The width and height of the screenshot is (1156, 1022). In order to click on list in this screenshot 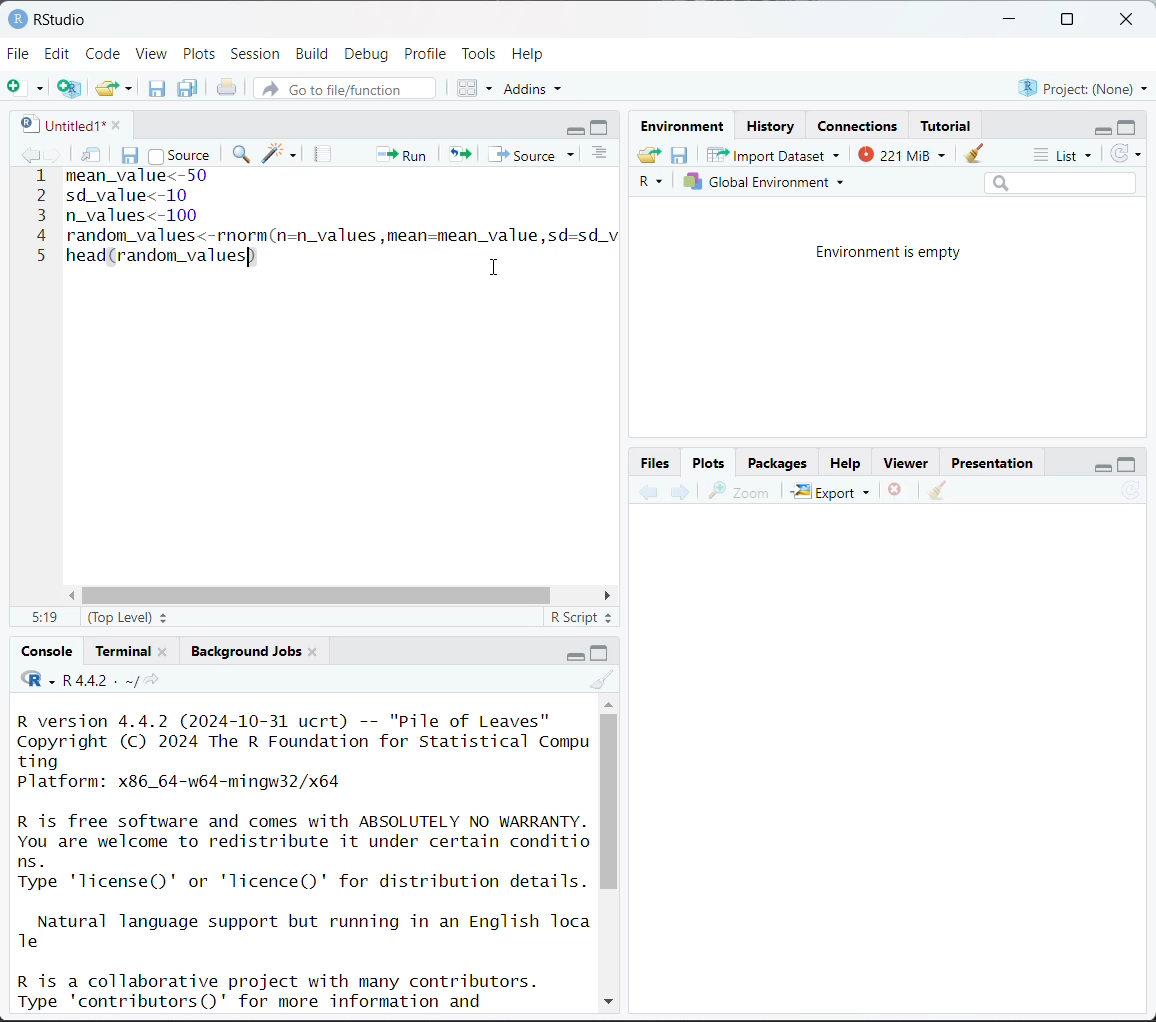, I will do `click(1066, 156)`.